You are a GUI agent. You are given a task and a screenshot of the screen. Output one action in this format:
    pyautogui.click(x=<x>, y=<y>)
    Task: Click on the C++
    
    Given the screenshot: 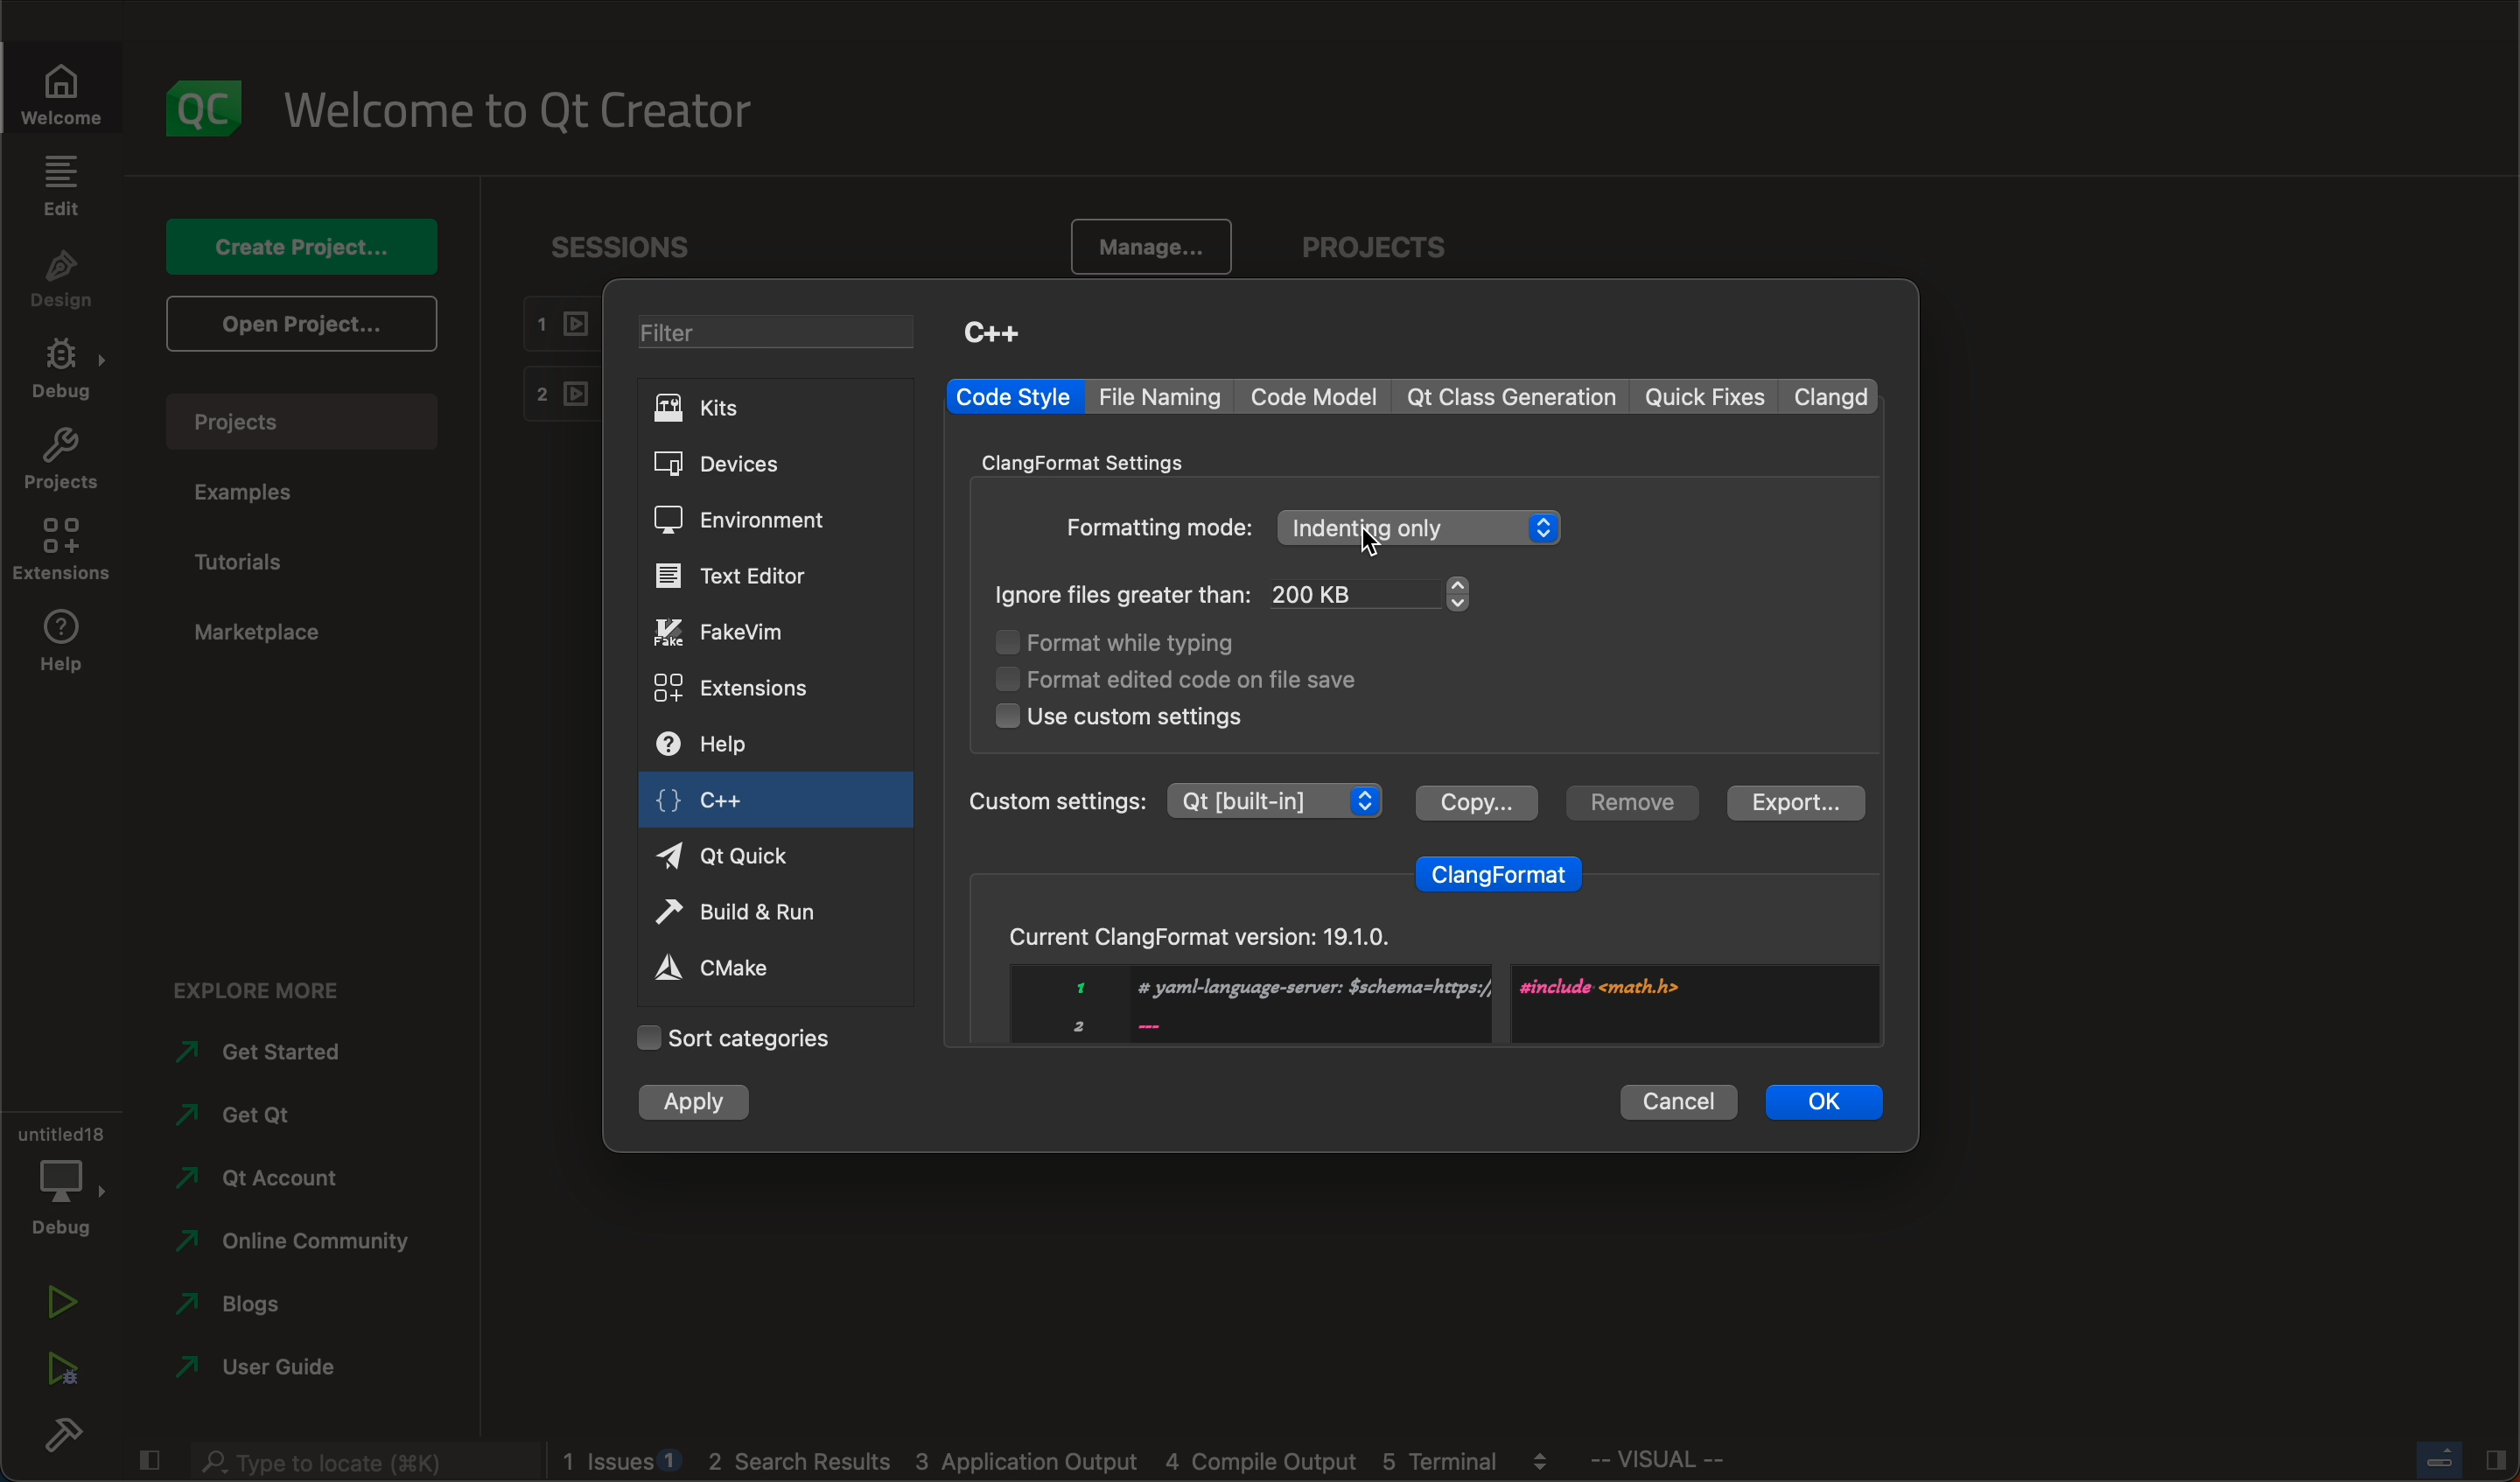 What is the action you would take?
    pyautogui.click(x=991, y=331)
    